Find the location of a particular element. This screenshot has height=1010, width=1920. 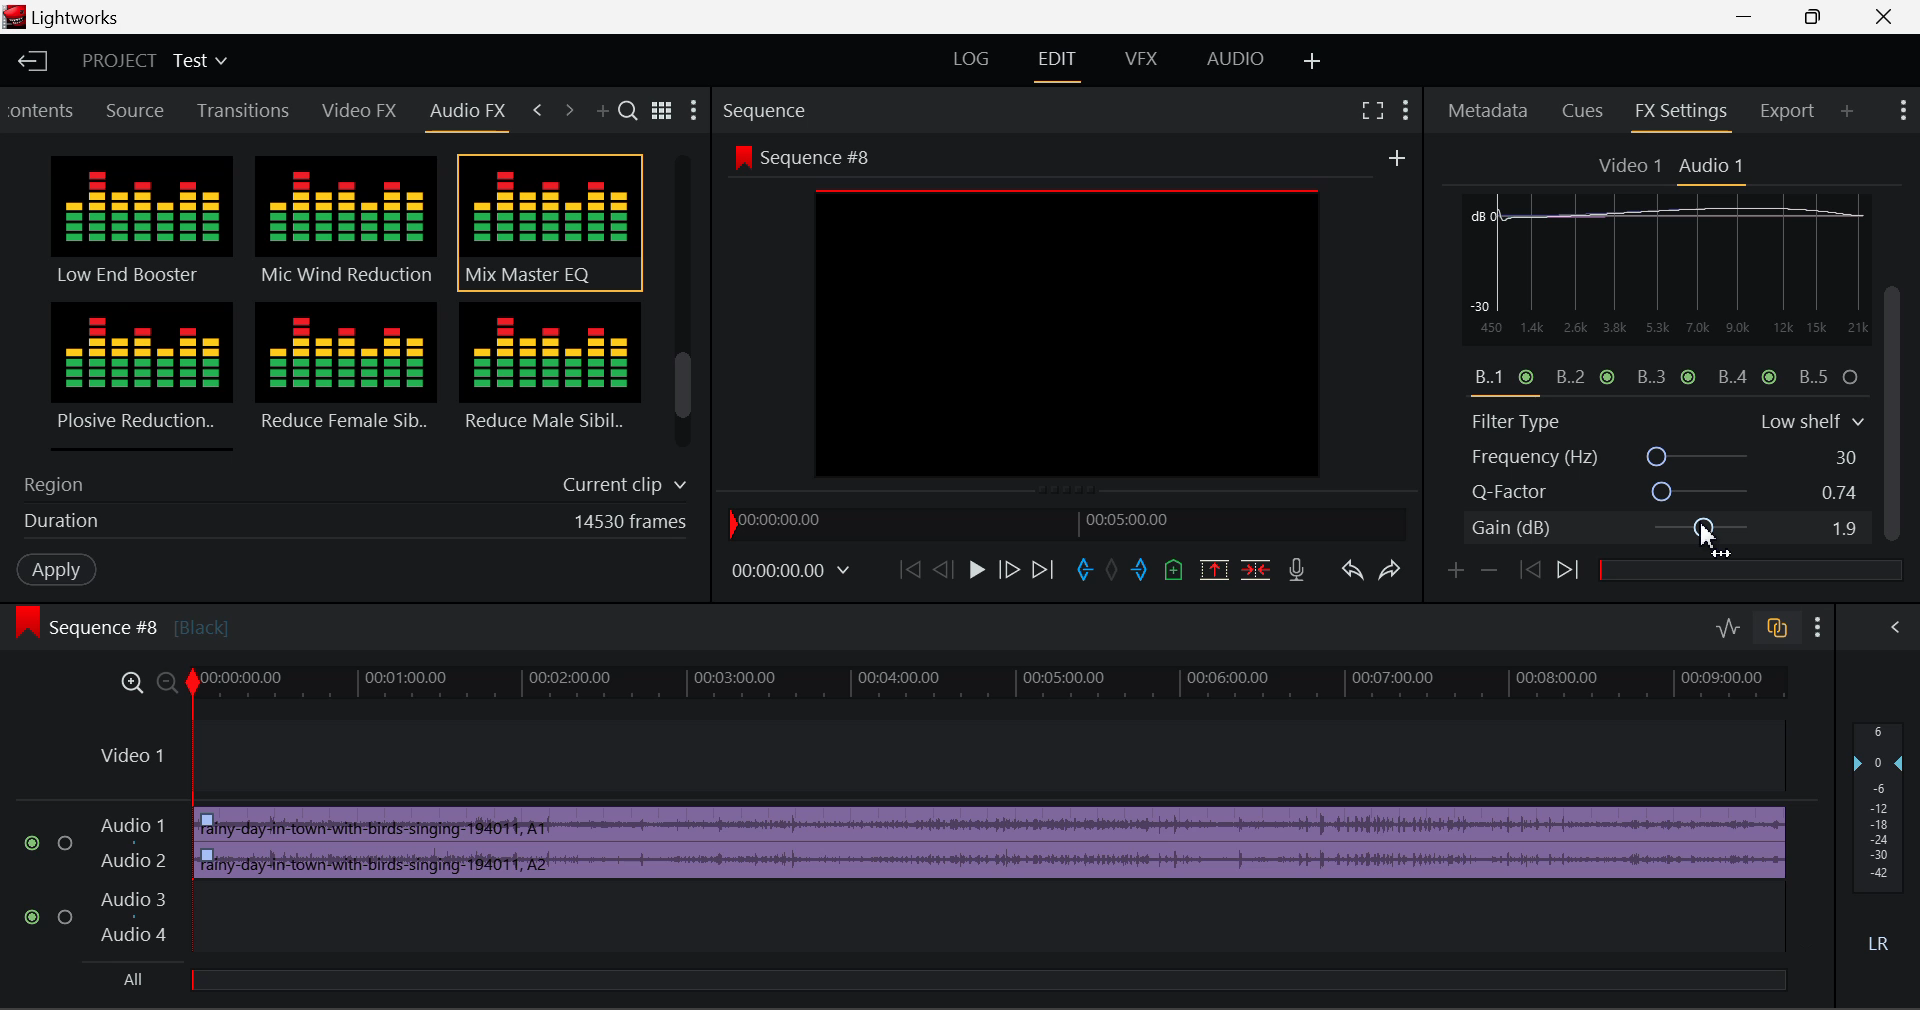

Next Tab is located at coordinates (568, 108).